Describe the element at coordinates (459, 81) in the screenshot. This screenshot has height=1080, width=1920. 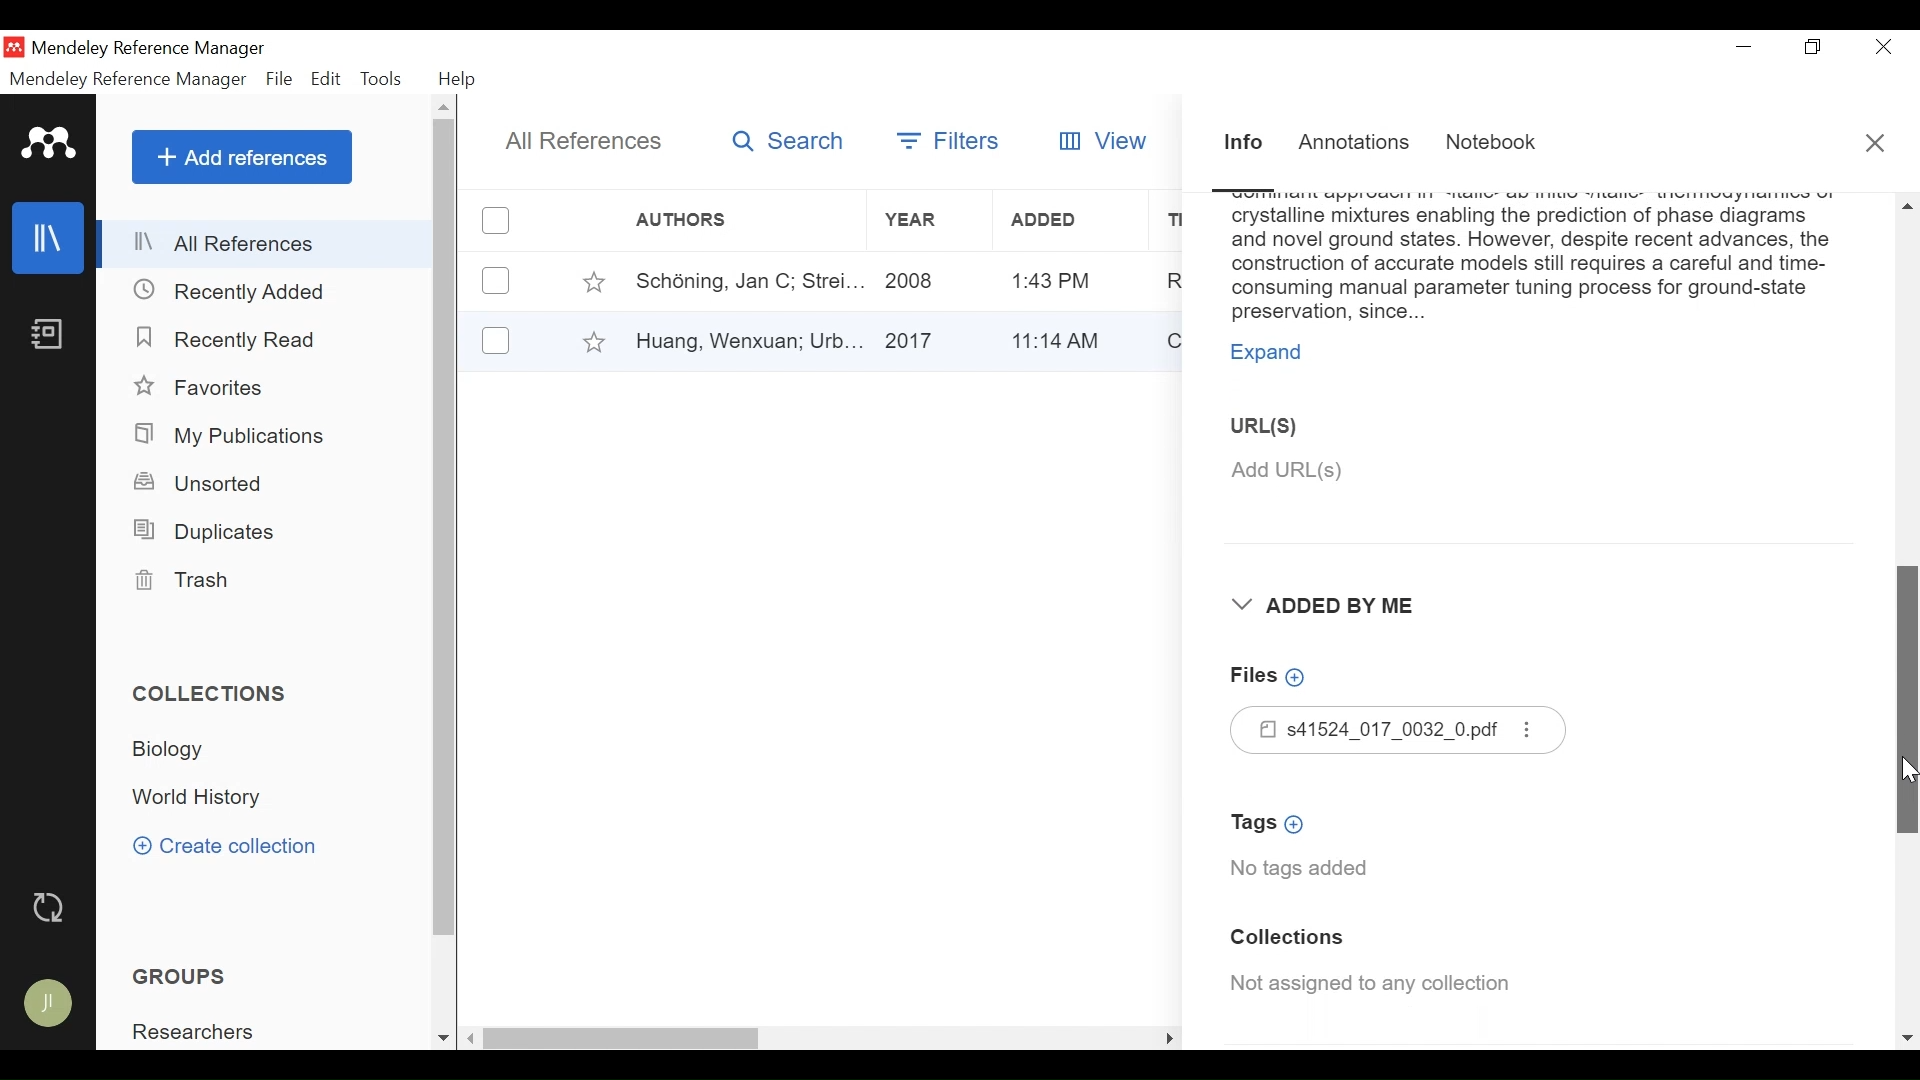
I see `Help` at that location.